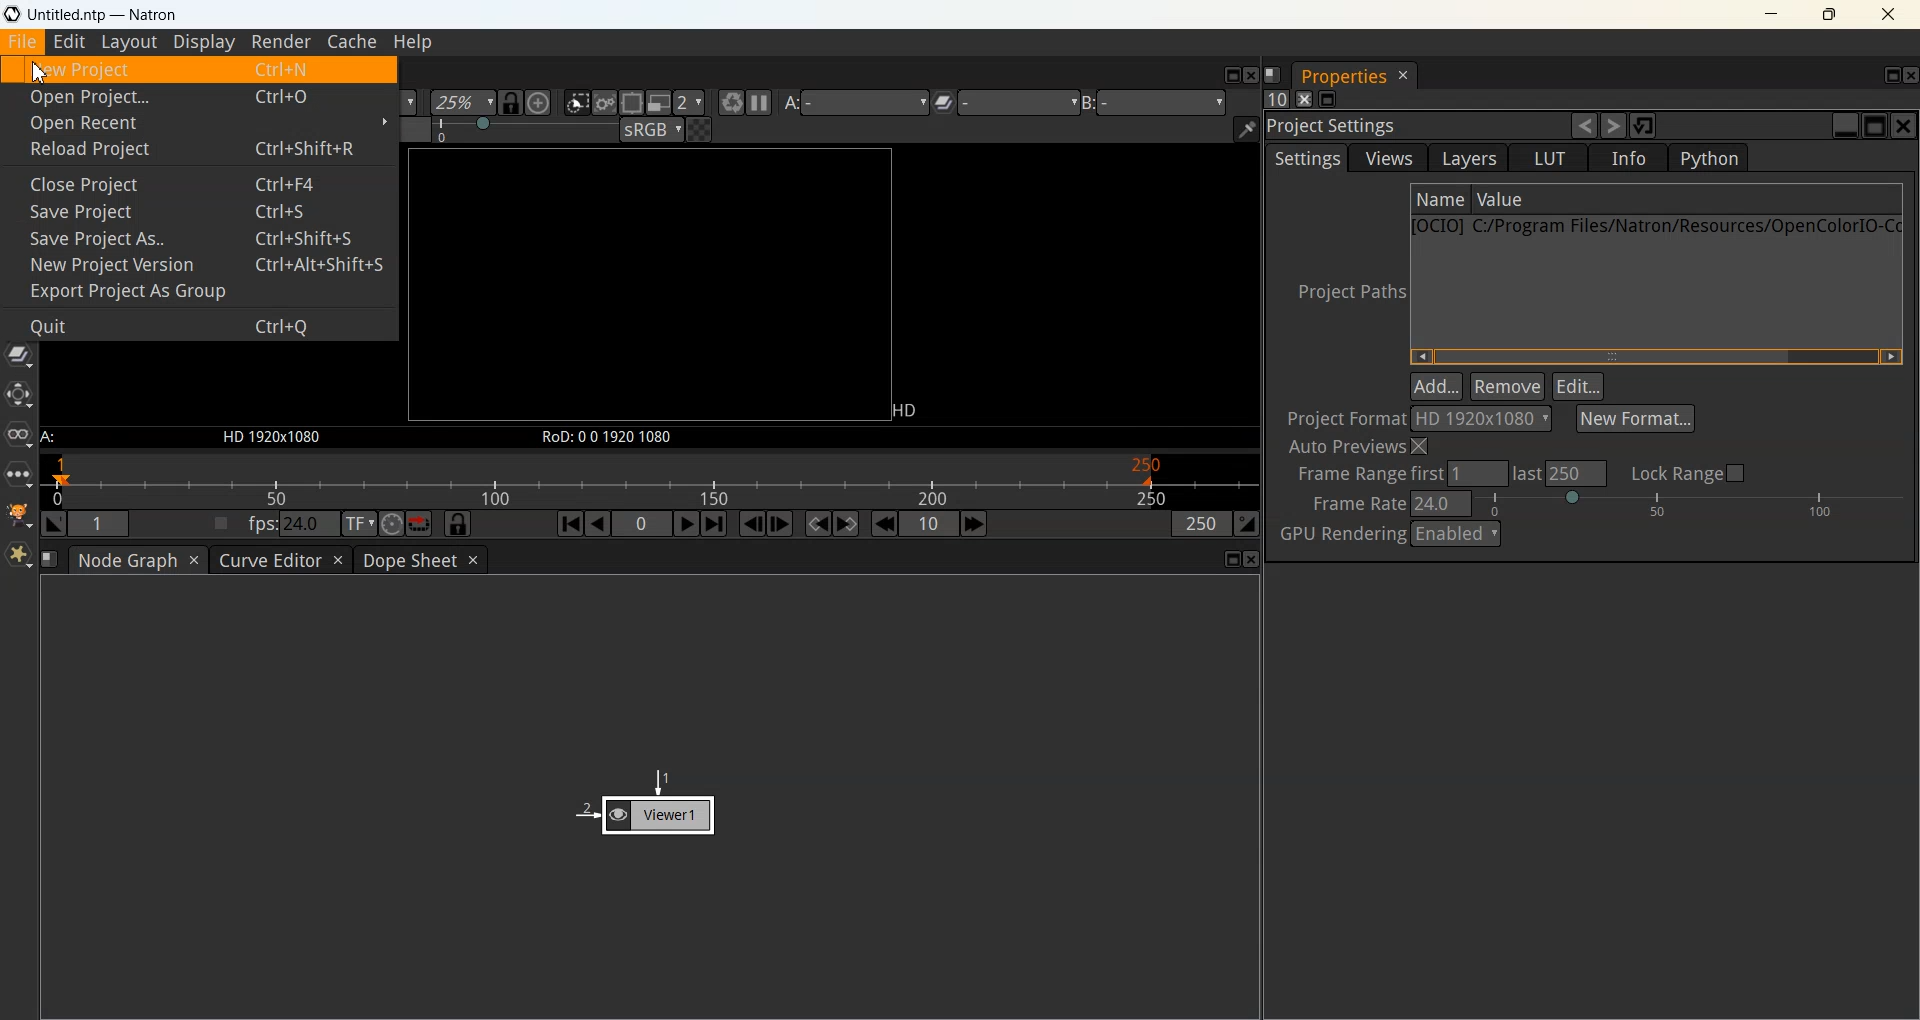 The width and height of the screenshot is (1920, 1020). What do you see at coordinates (1424, 418) in the screenshot?
I see `File Pixels` at bounding box center [1424, 418].